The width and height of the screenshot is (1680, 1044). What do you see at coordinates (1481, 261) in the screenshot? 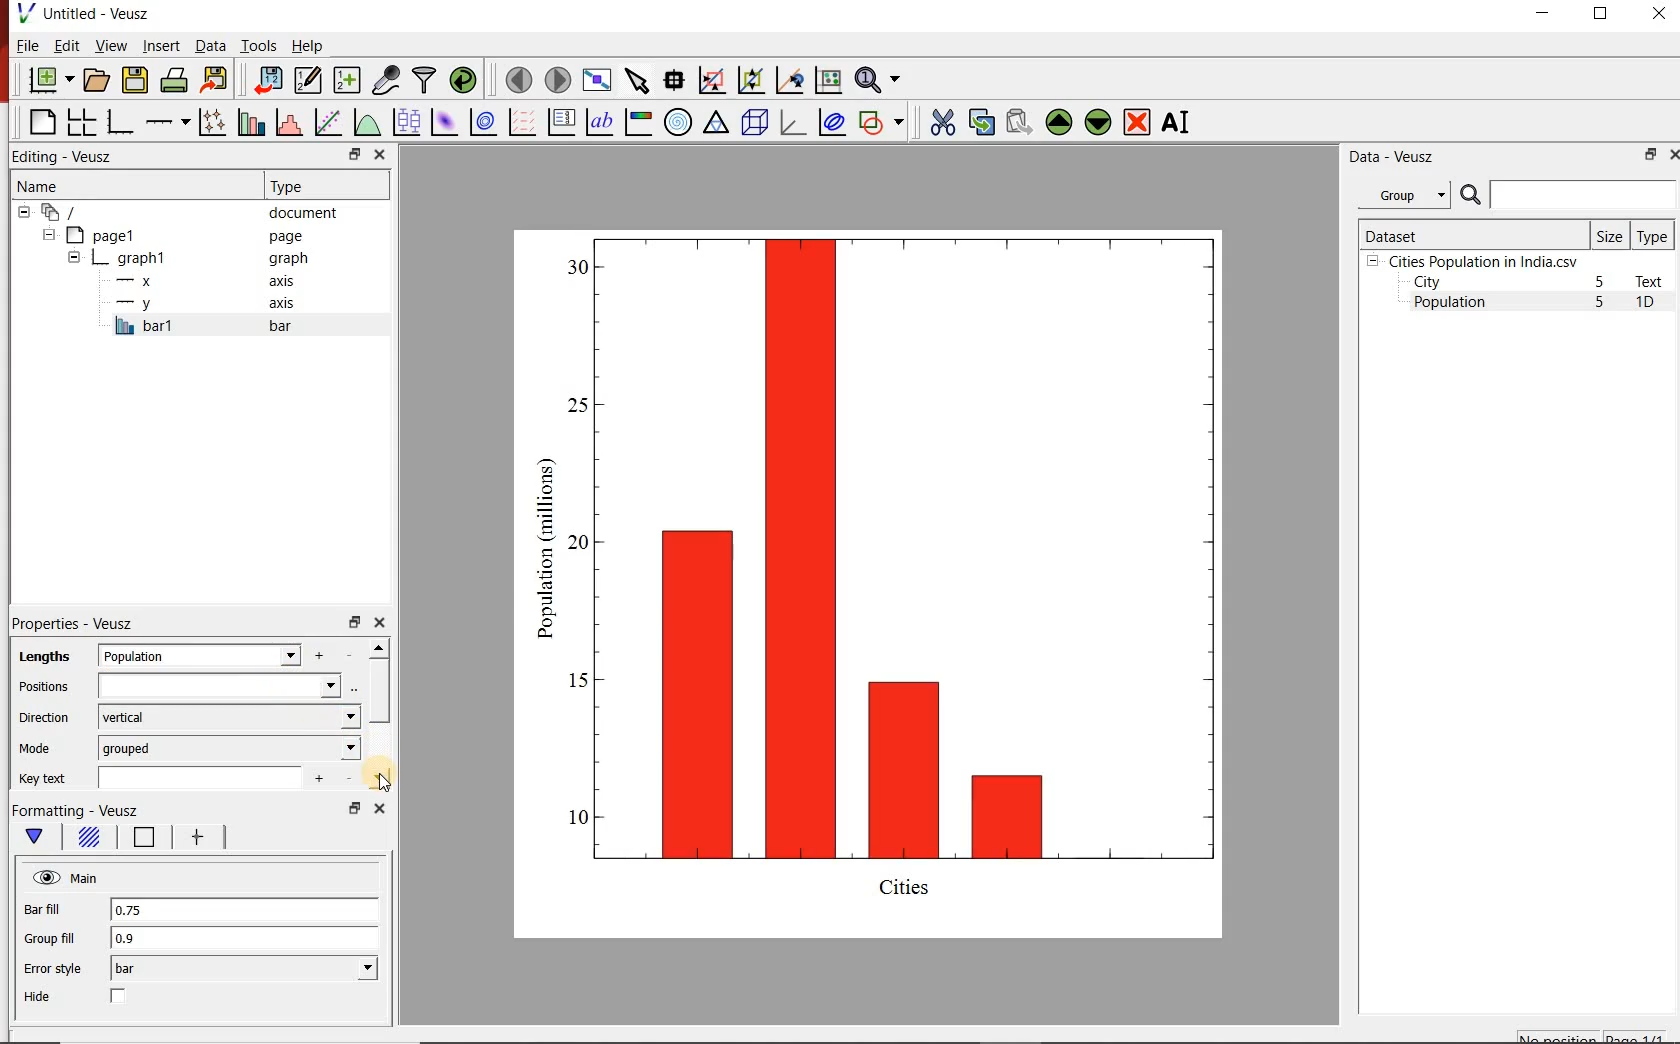
I see `Cities Population in India.csv` at bounding box center [1481, 261].